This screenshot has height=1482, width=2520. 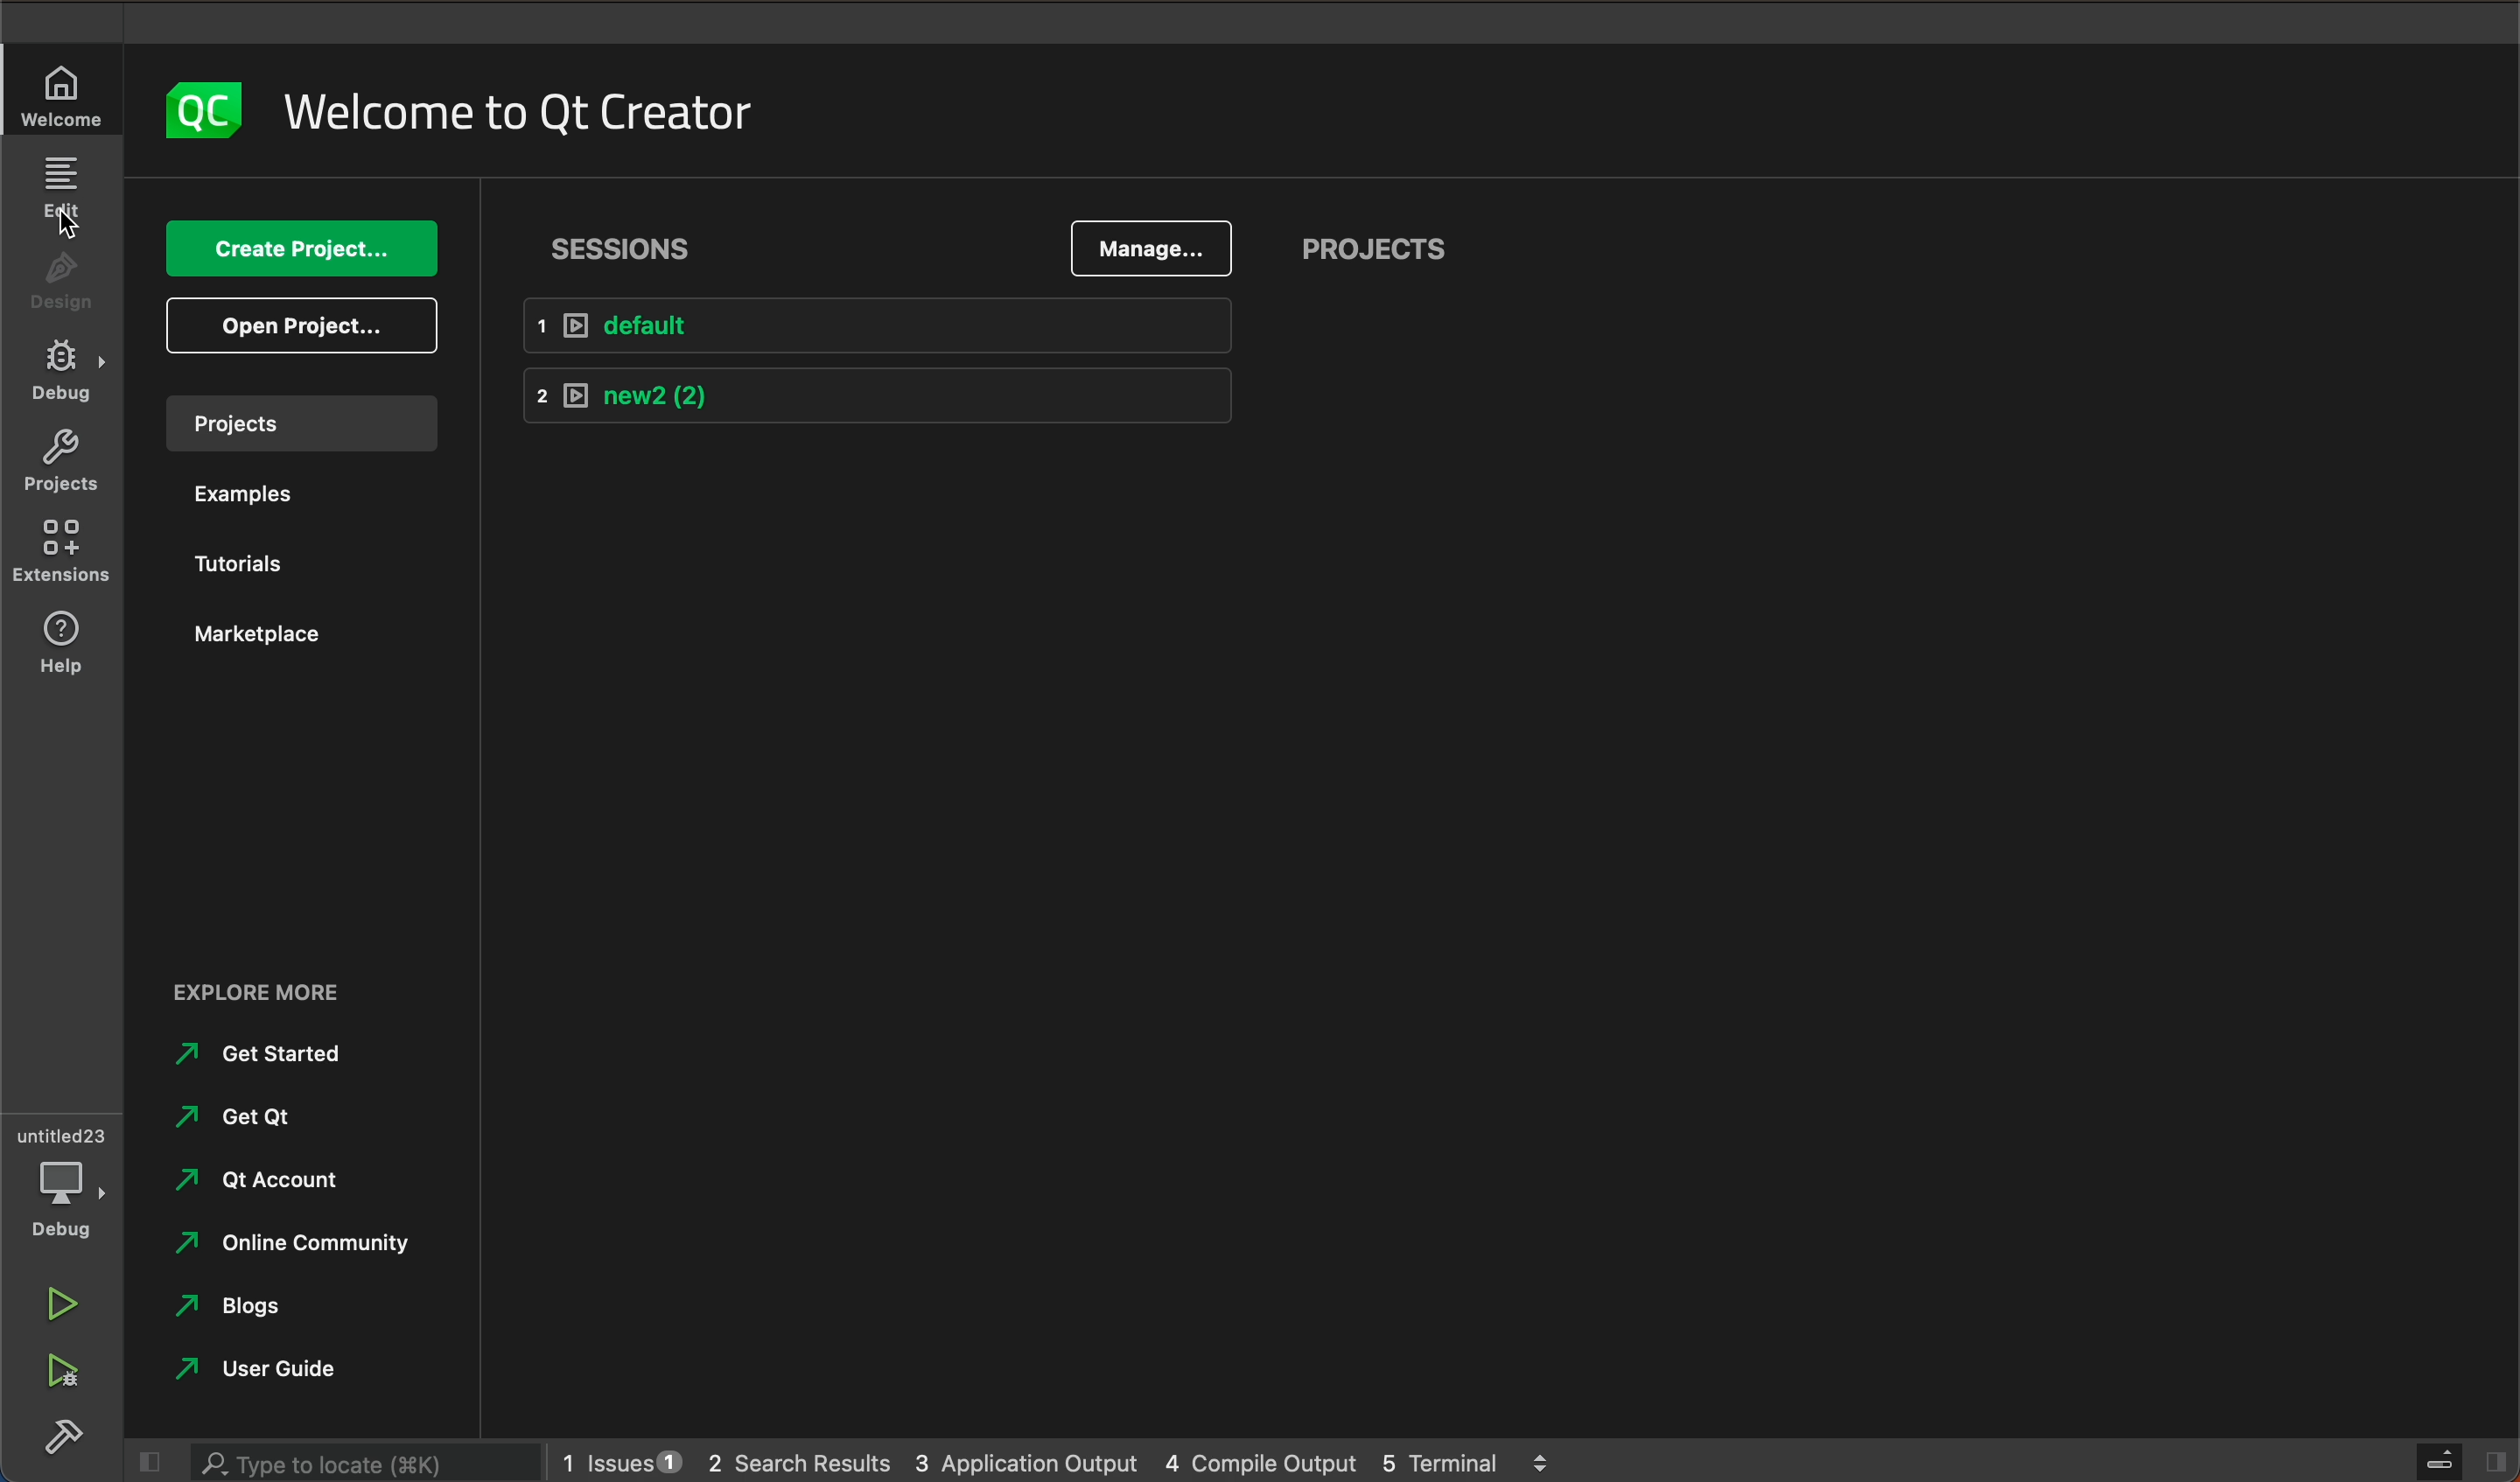 I want to click on project, so click(x=1376, y=250).